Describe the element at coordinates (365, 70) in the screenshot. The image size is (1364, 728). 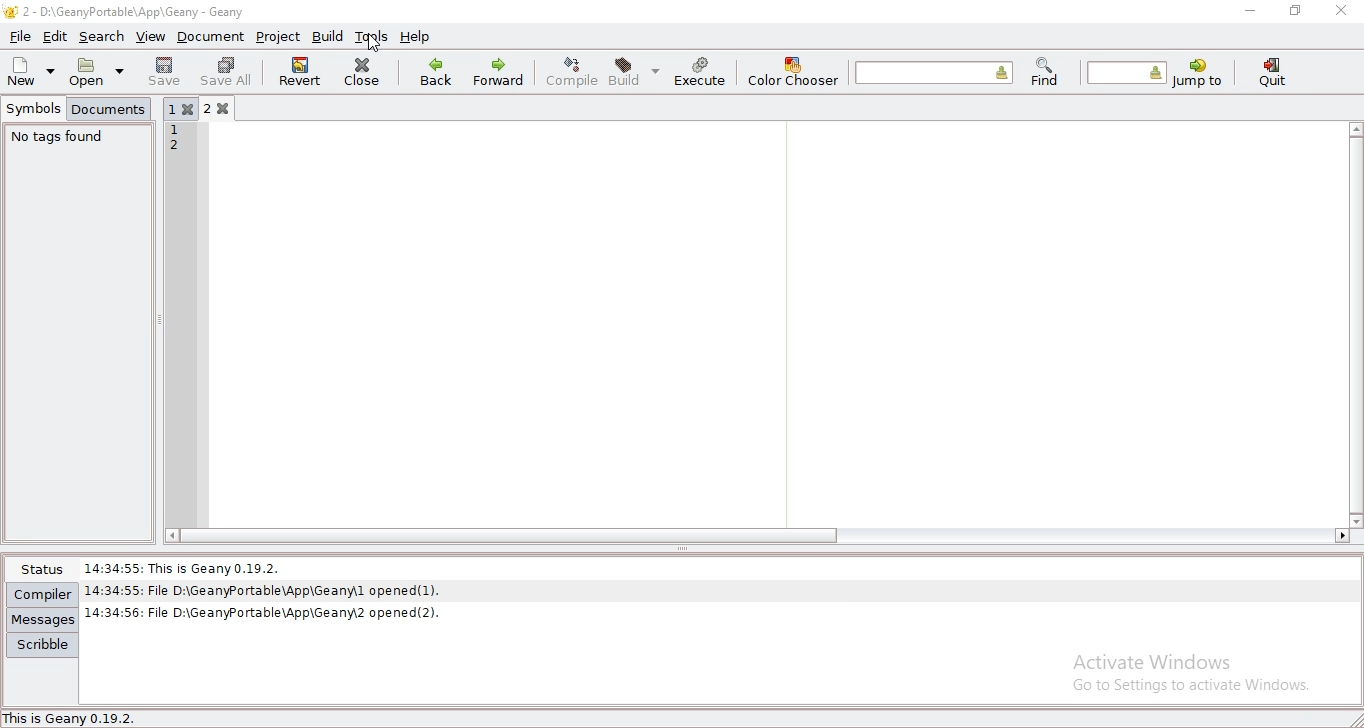
I see `close` at that location.